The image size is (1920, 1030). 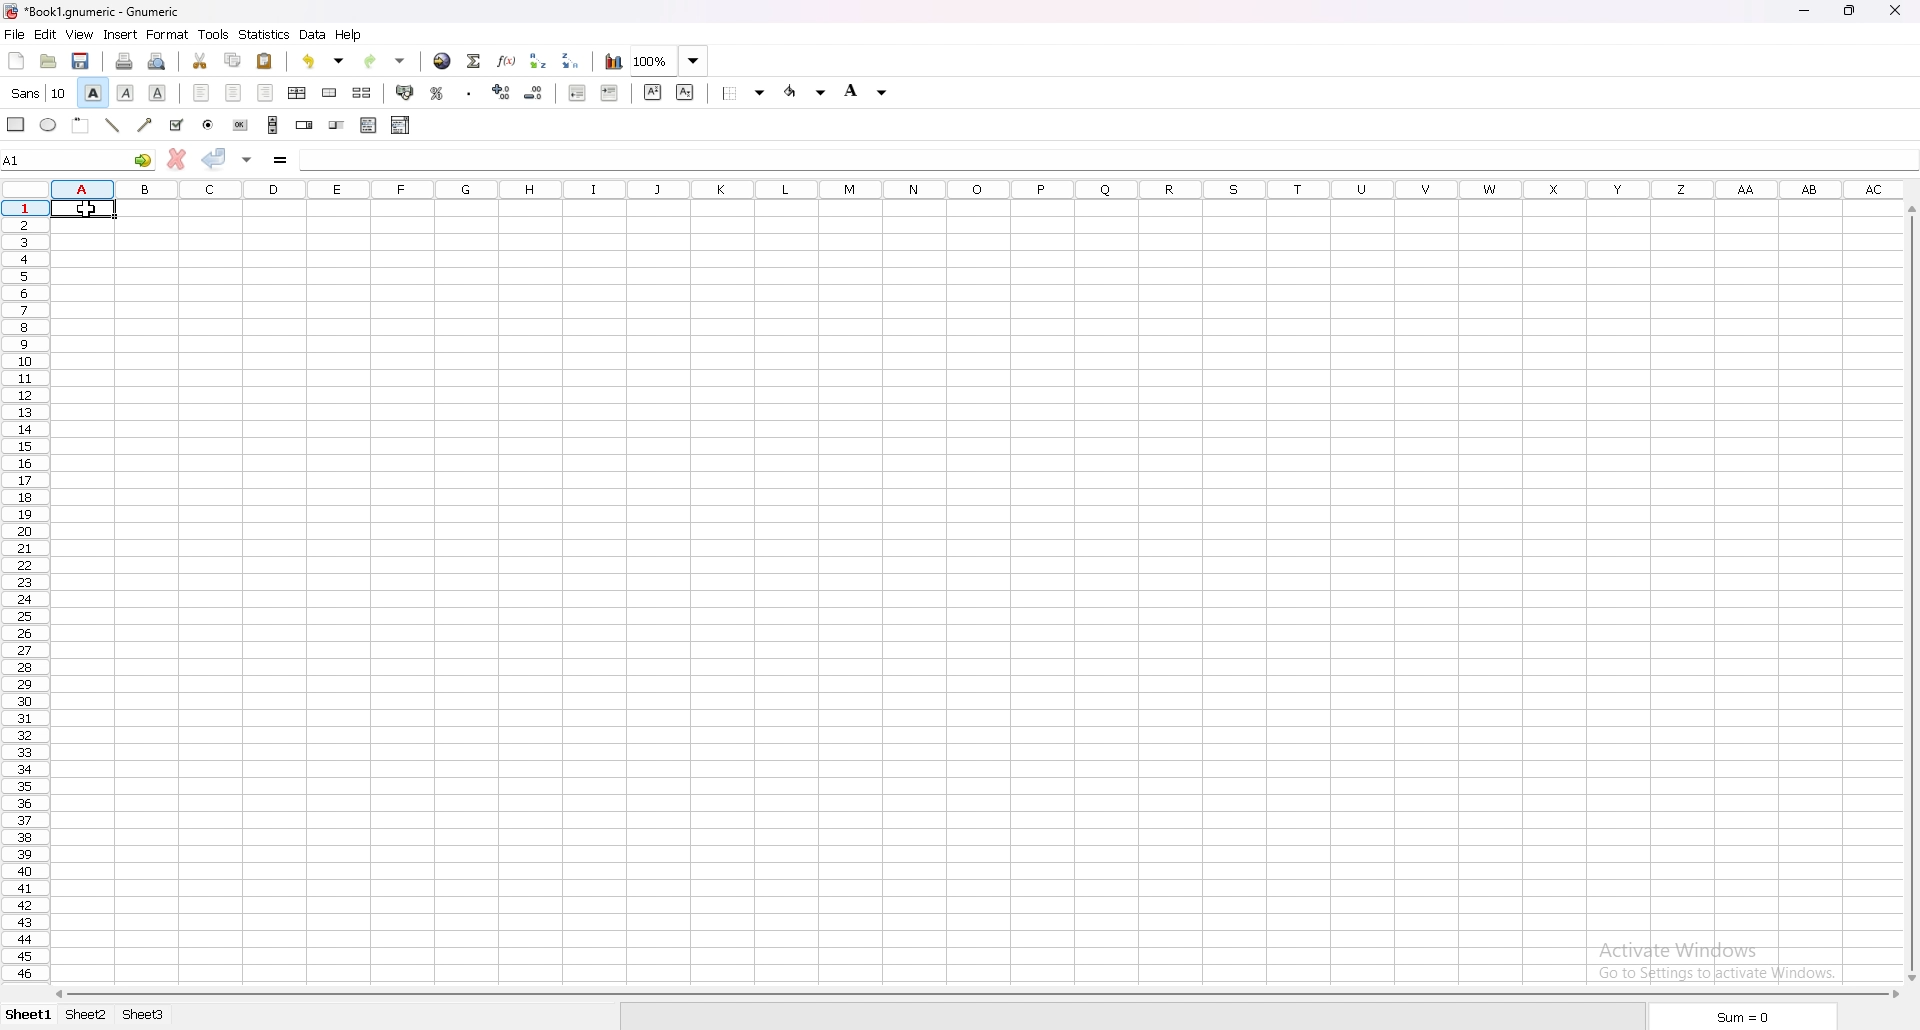 I want to click on print, so click(x=124, y=61).